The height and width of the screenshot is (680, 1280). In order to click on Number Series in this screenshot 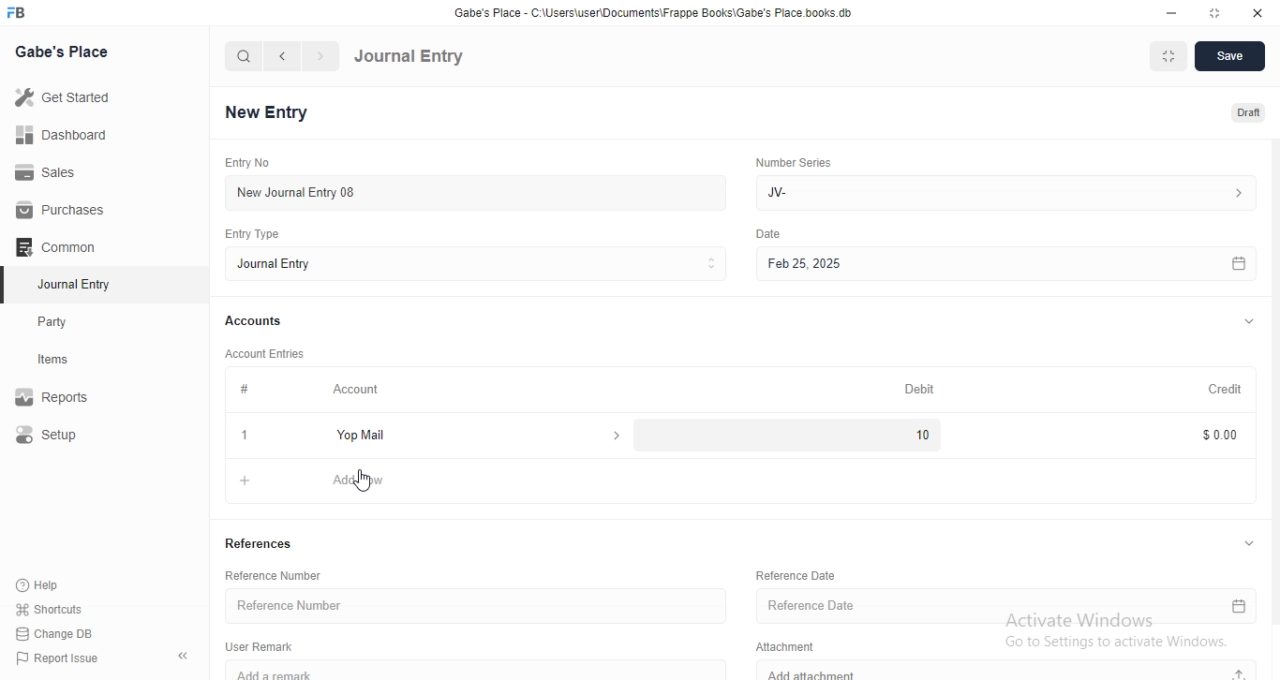, I will do `click(793, 164)`.